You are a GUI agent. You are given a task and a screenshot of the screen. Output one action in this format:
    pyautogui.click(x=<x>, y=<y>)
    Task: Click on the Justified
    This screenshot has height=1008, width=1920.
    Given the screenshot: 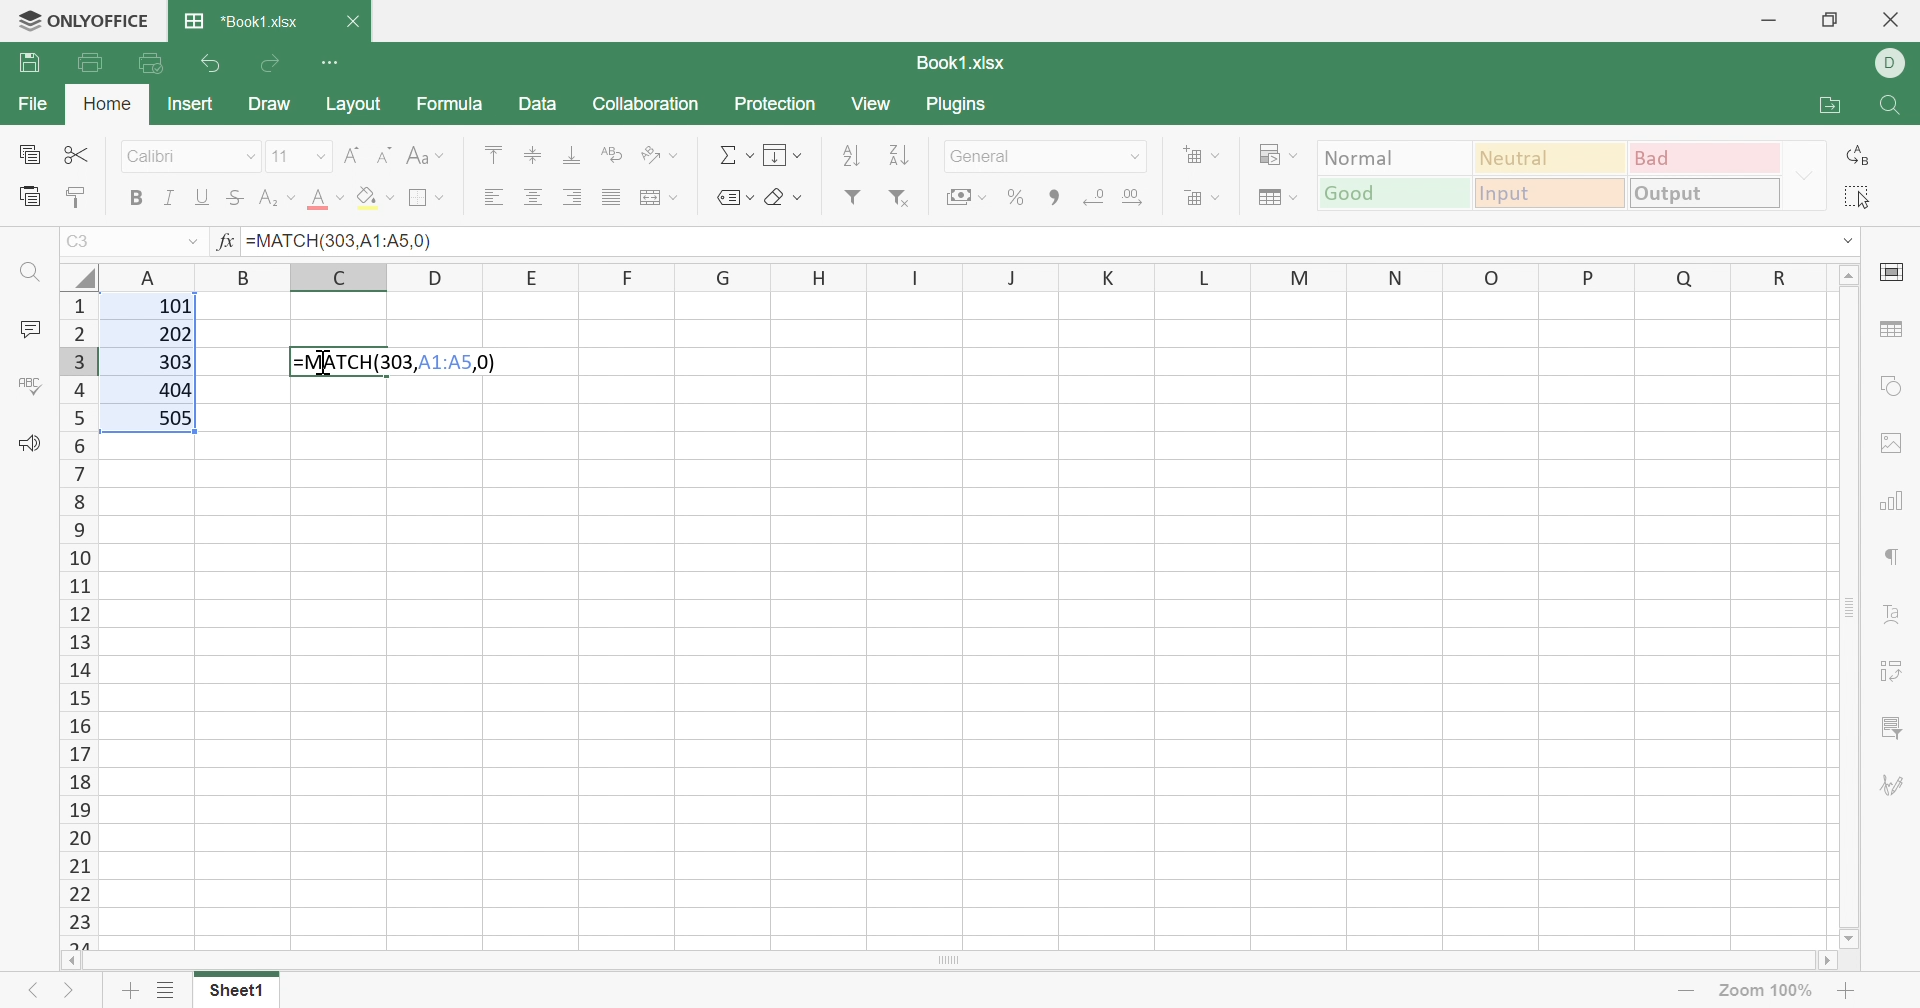 What is the action you would take?
    pyautogui.click(x=614, y=196)
    